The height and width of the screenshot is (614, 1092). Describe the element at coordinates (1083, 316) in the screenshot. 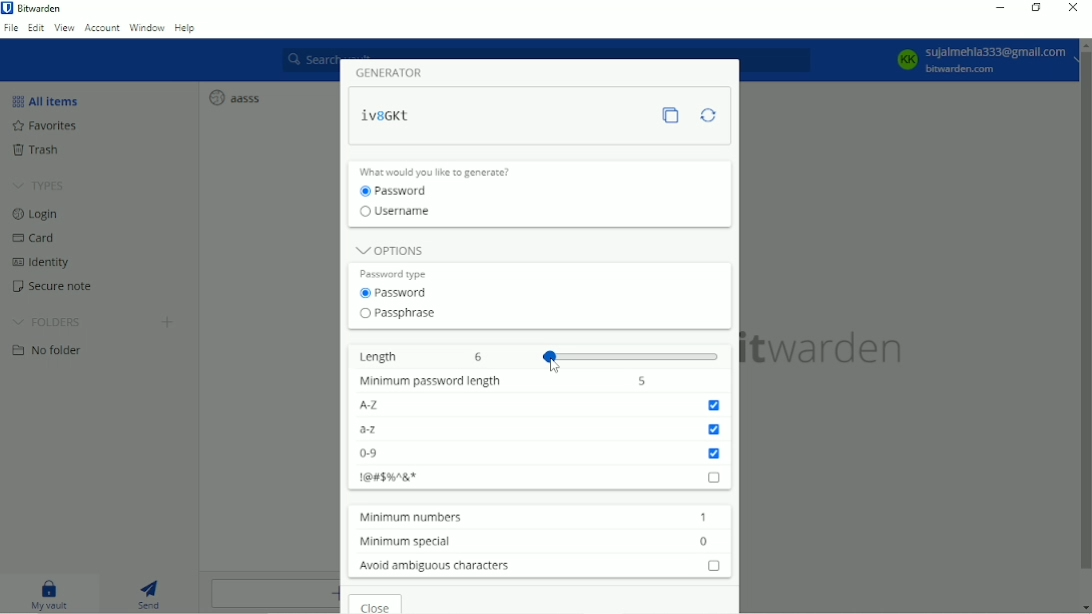

I see `Vertical scrollbar` at that location.